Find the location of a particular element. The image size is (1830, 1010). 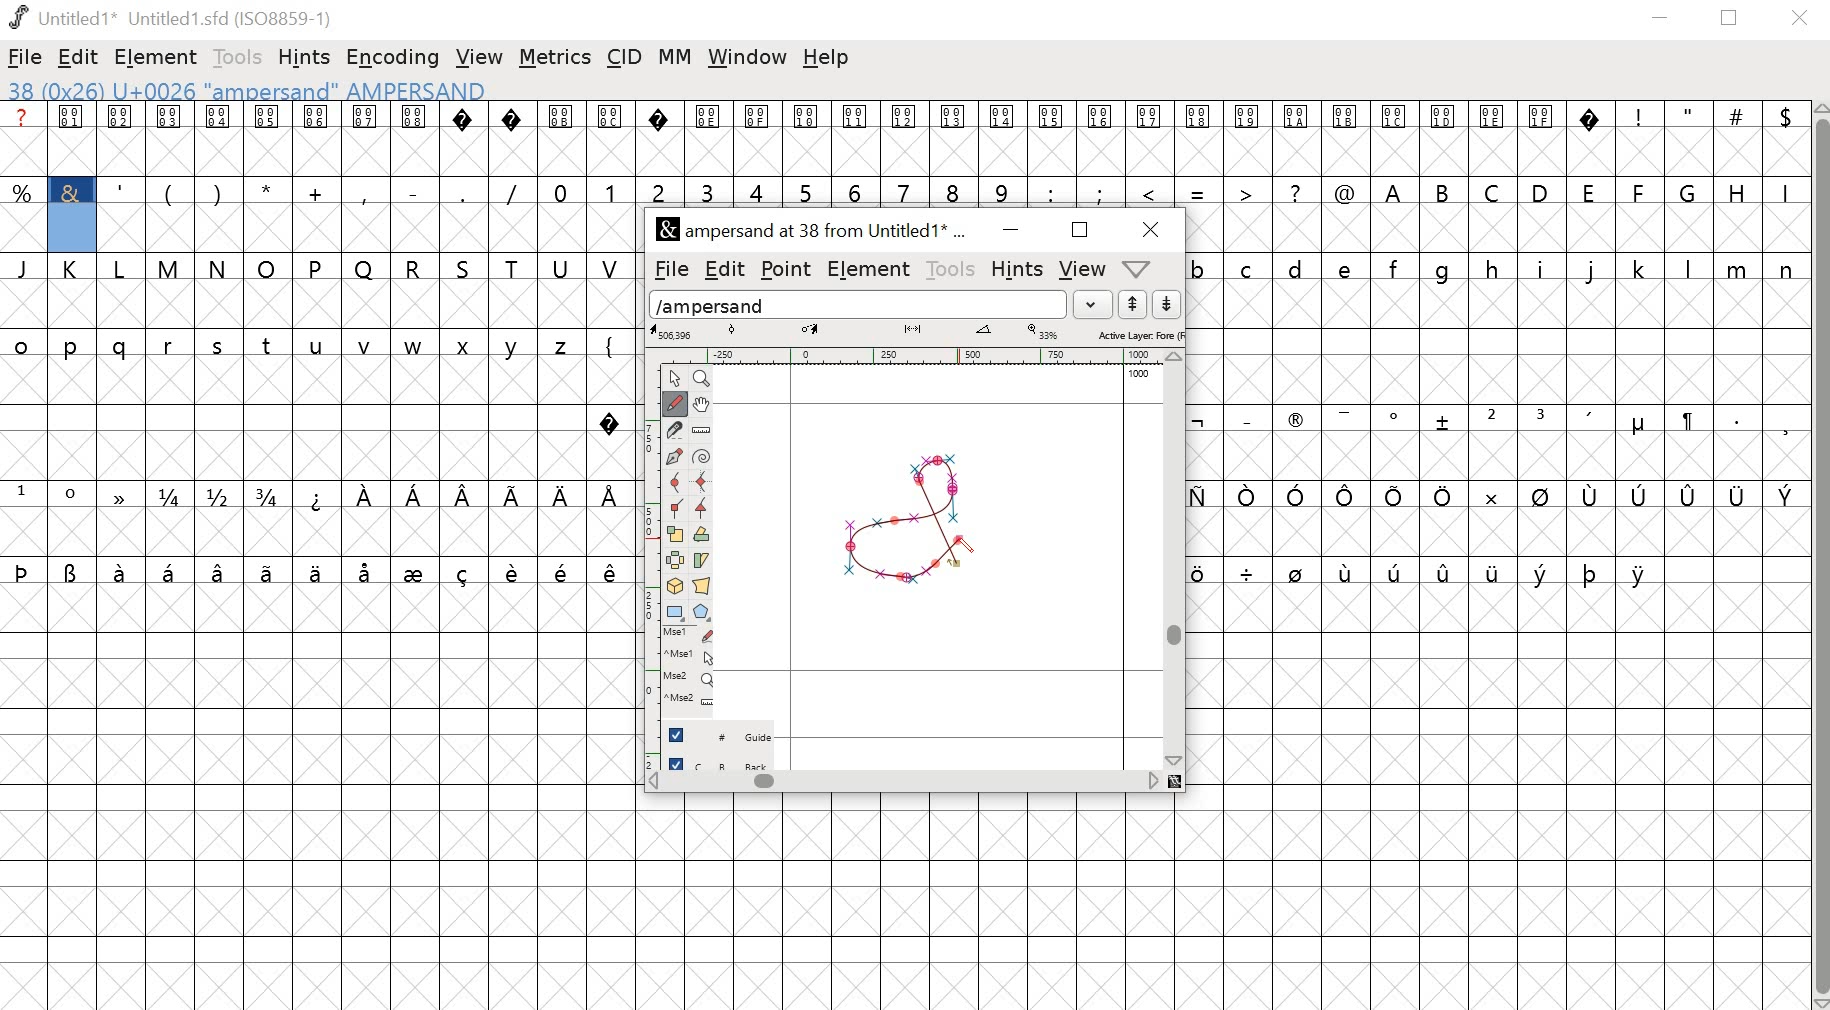

V is located at coordinates (612, 266).